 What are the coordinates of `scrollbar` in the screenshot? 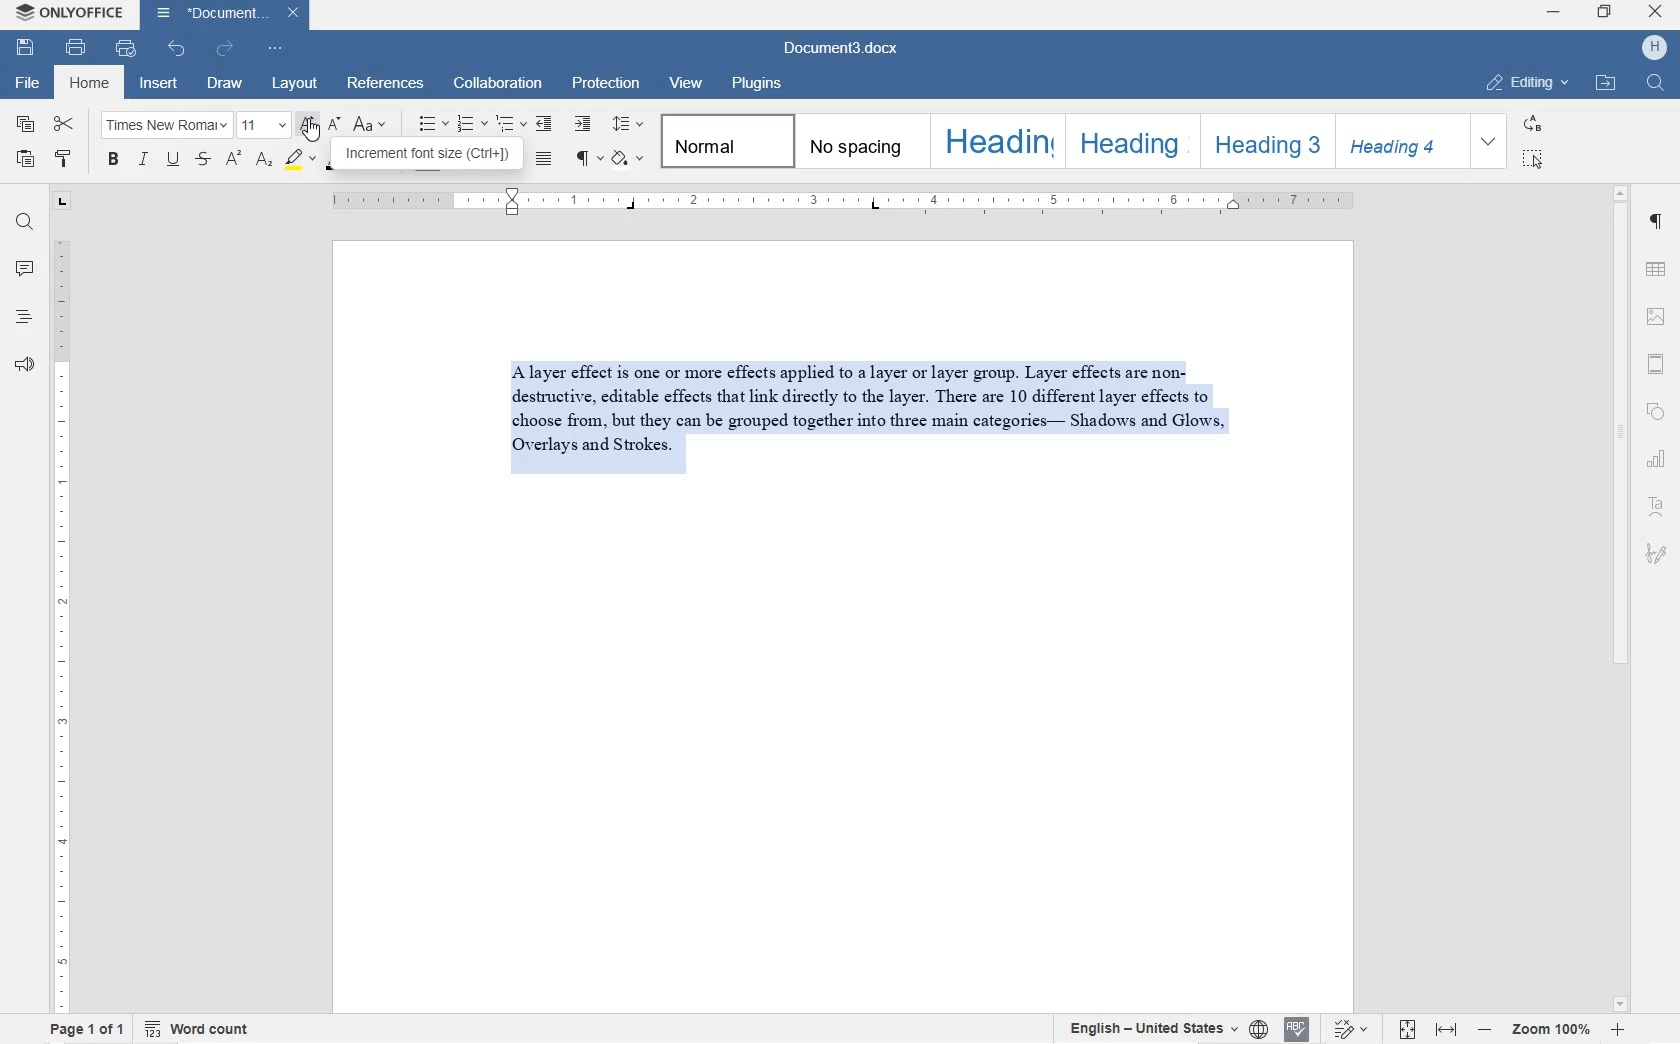 It's located at (1617, 598).